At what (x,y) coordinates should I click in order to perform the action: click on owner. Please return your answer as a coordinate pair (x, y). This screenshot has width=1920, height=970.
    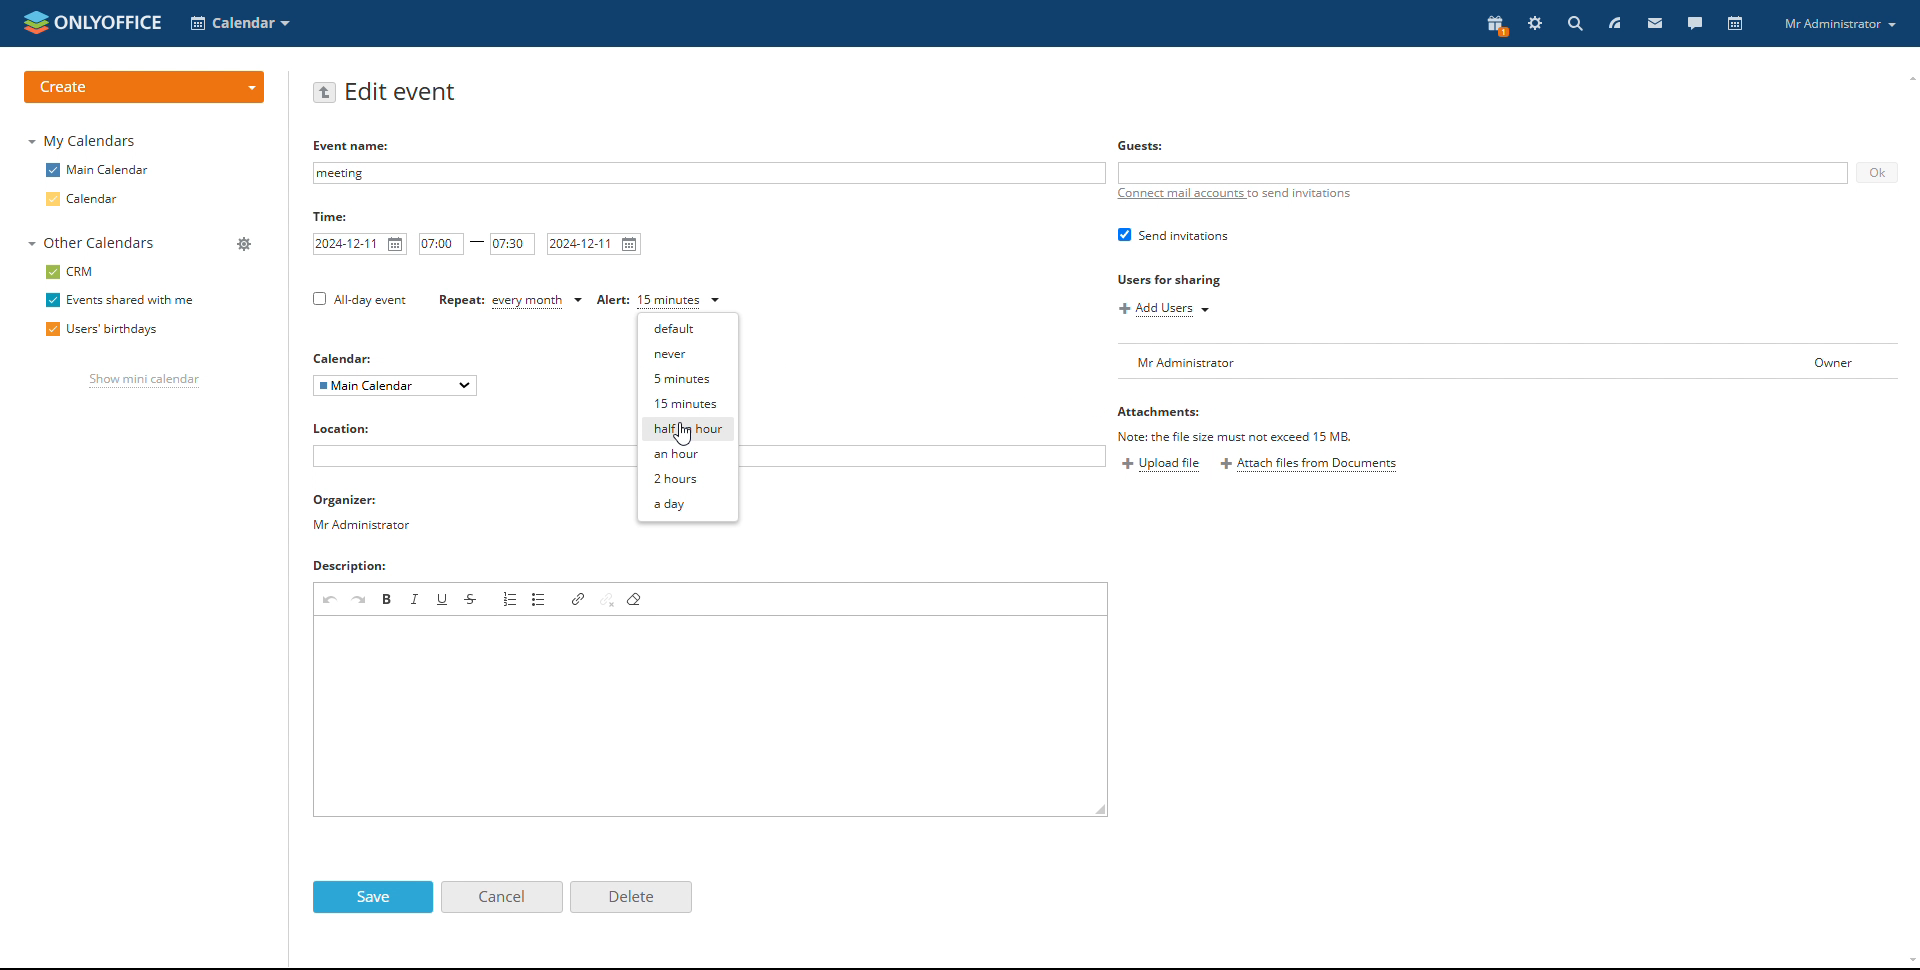
    Looking at the image, I should click on (1836, 367).